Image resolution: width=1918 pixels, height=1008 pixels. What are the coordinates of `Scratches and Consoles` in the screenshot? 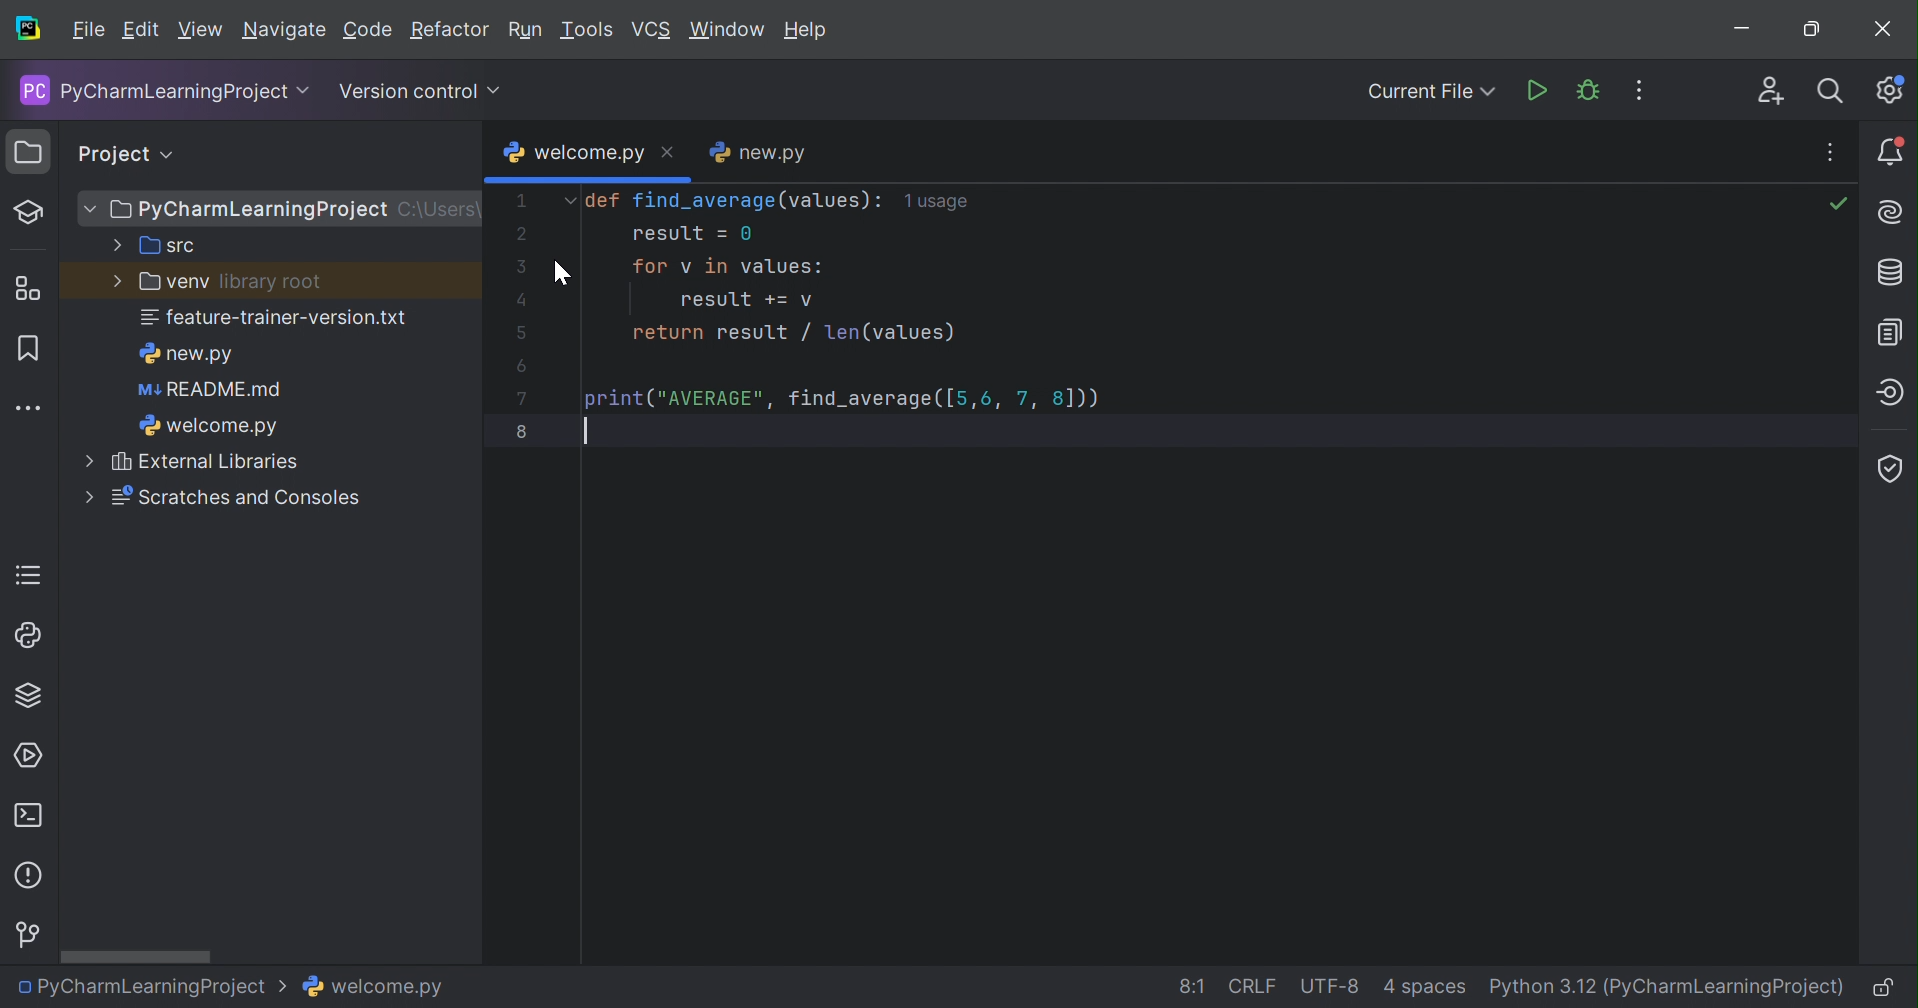 It's located at (221, 499).